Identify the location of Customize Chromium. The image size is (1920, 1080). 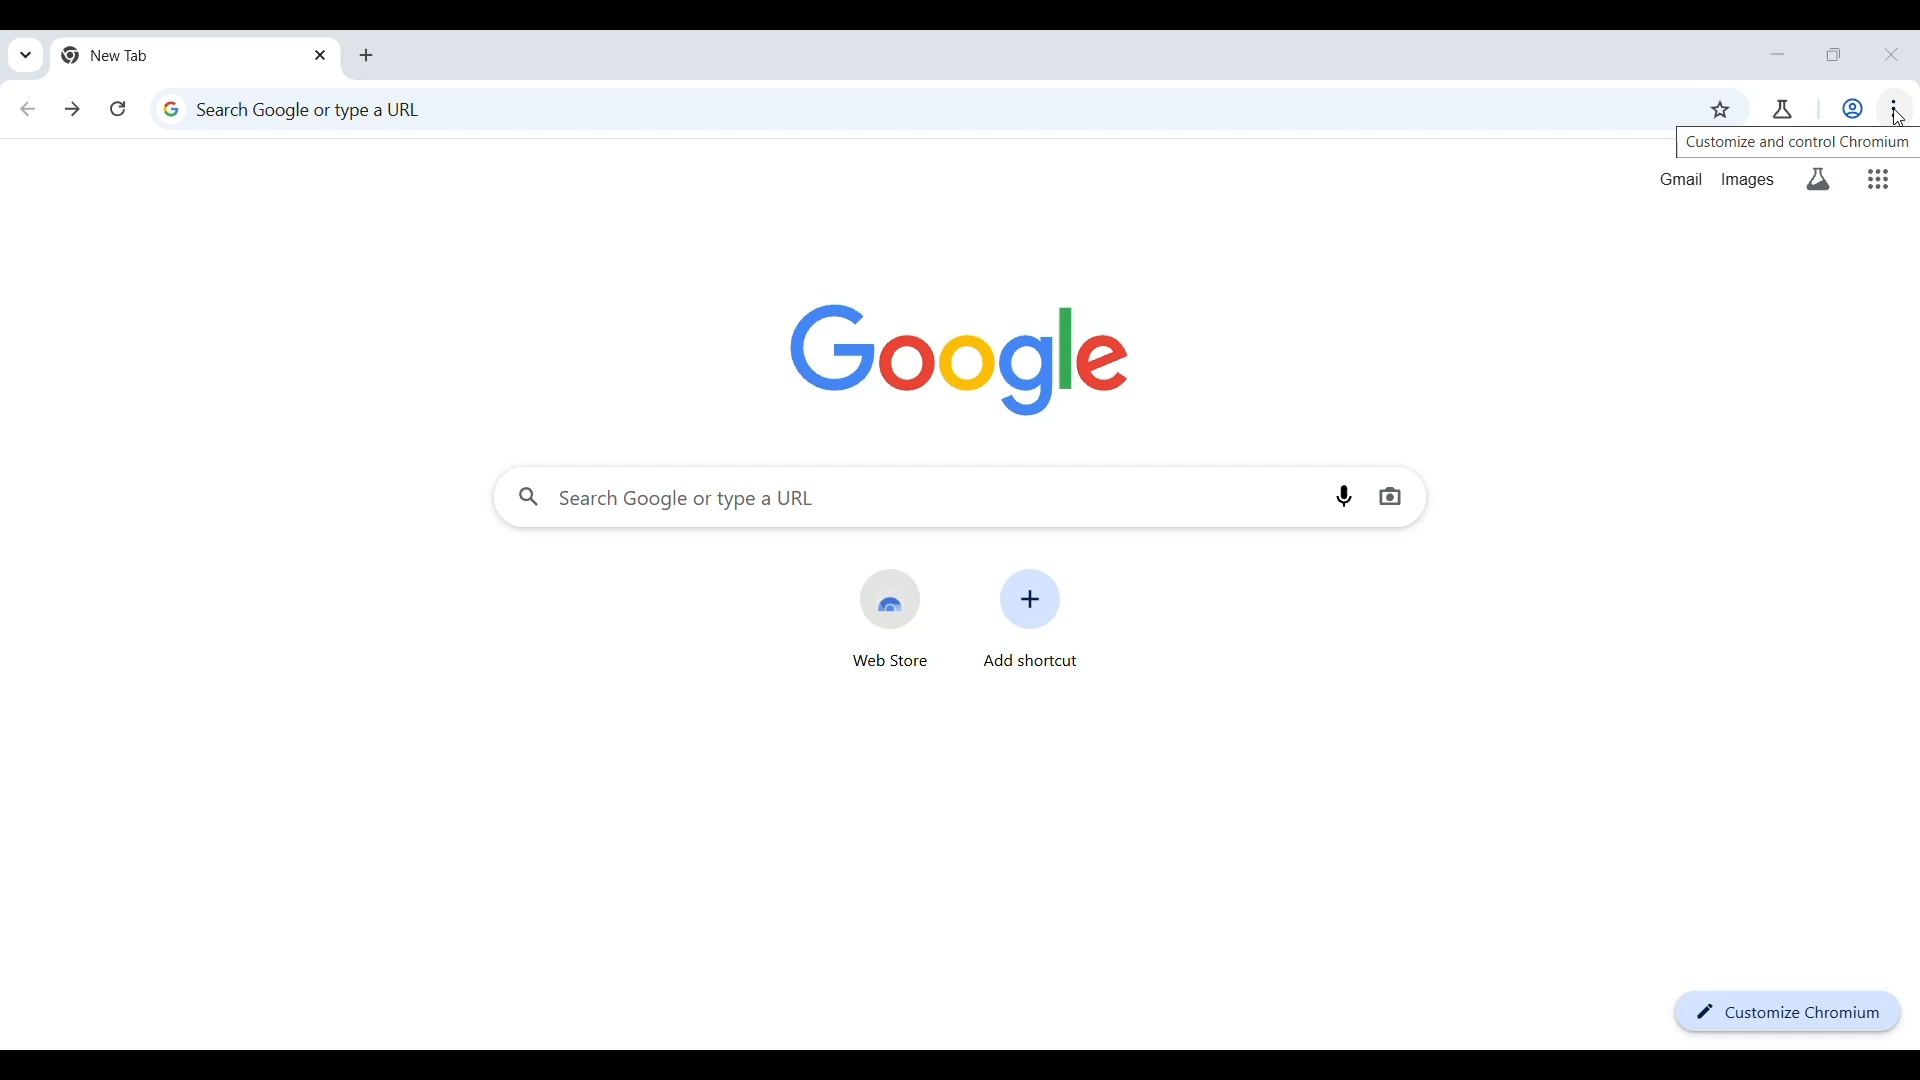
(1788, 1012).